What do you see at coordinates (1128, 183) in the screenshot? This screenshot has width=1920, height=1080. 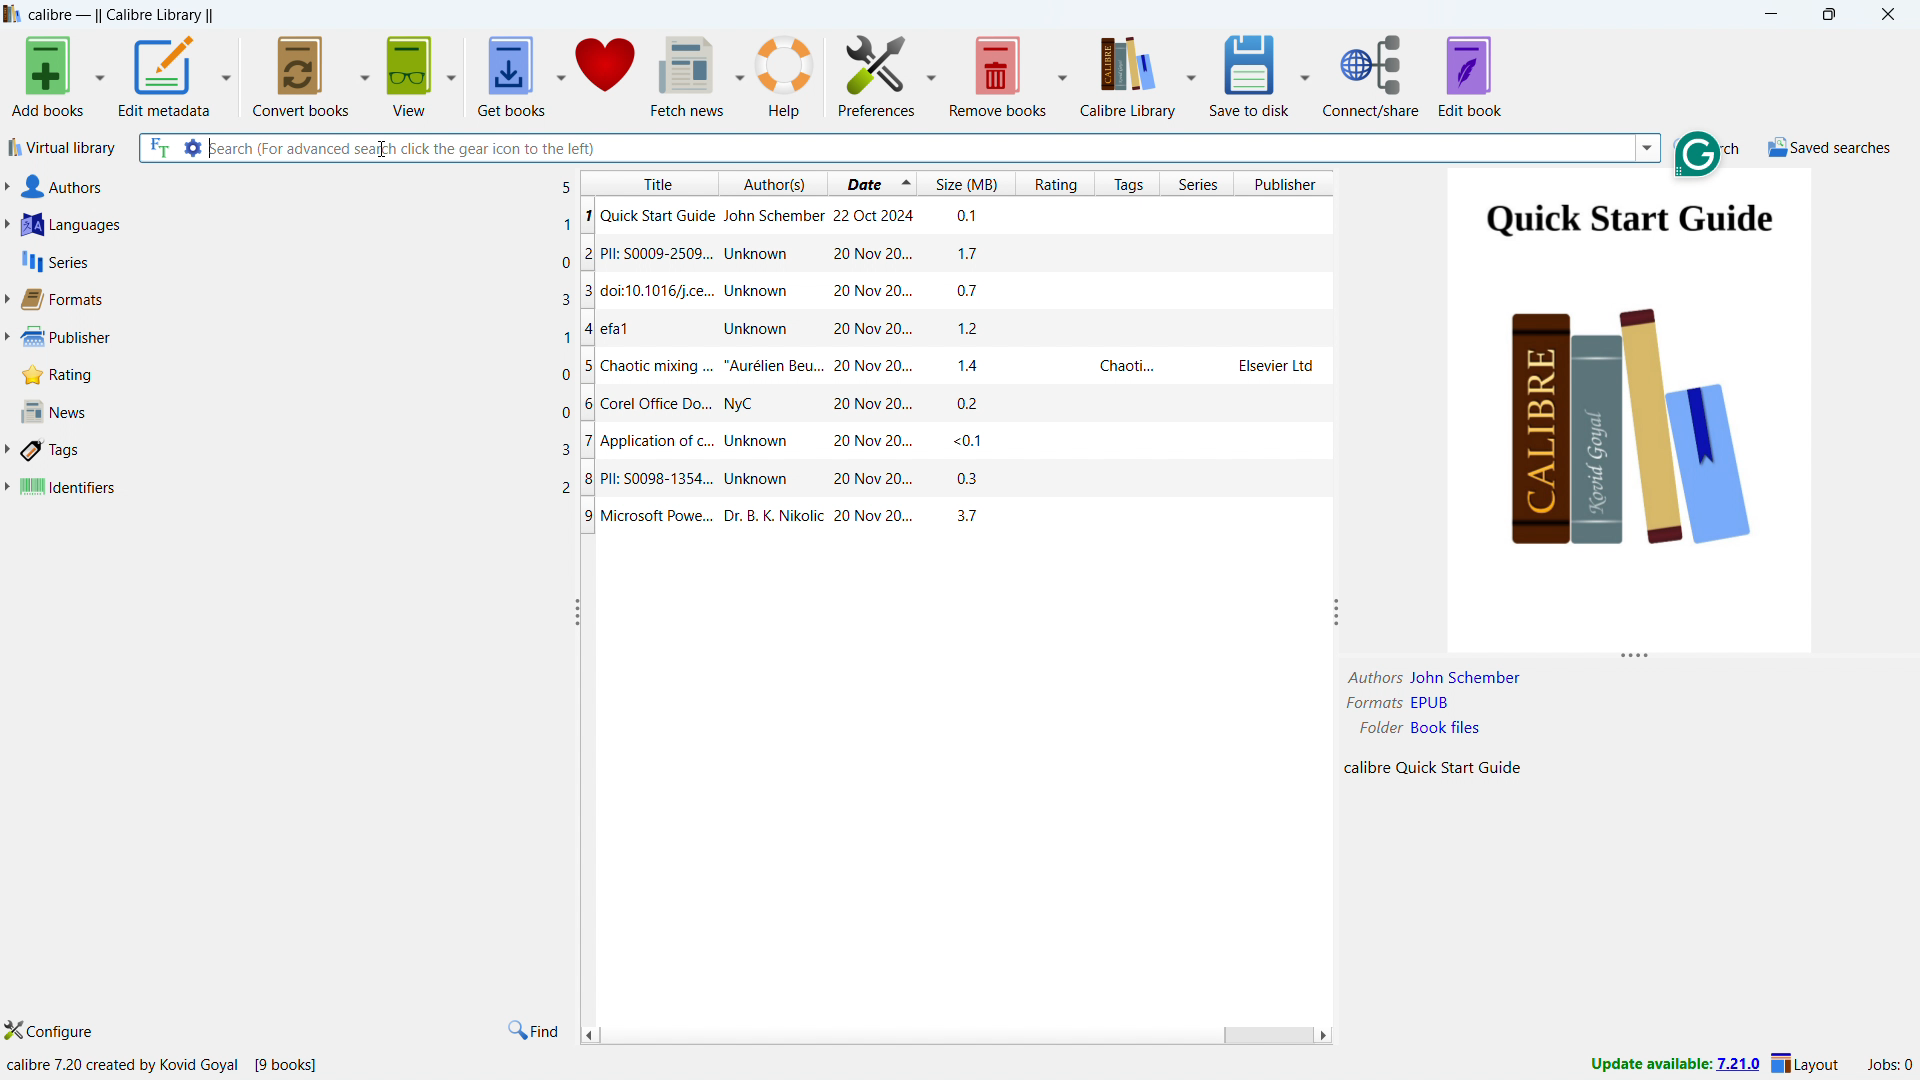 I see `sort by tags` at bounding box center [1128, 183].